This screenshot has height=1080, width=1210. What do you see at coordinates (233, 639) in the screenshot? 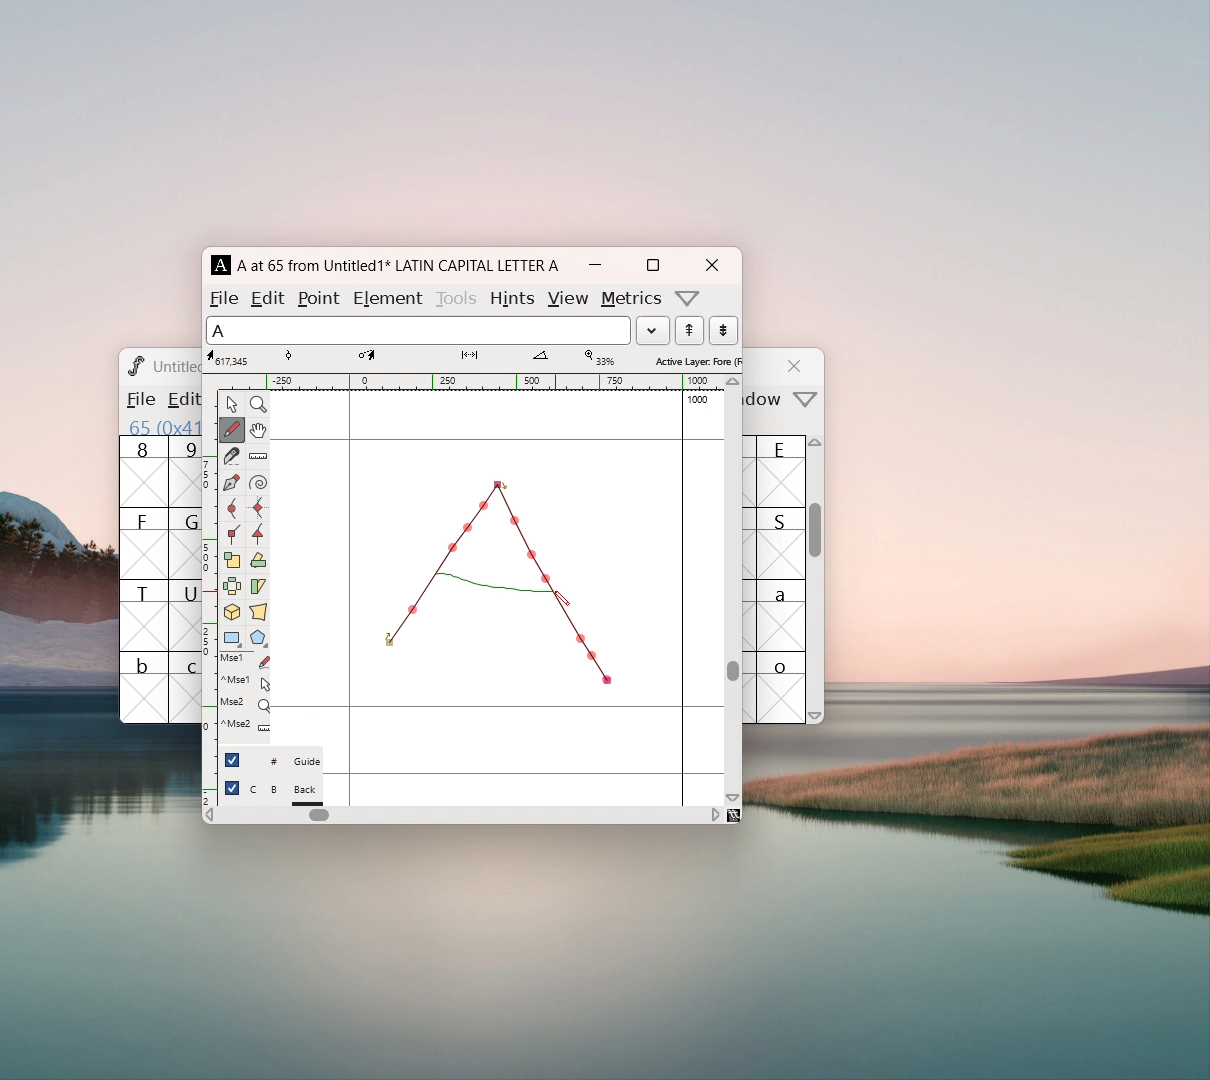
I see `rectangle or ellipse` at bounding box center [233, 639].